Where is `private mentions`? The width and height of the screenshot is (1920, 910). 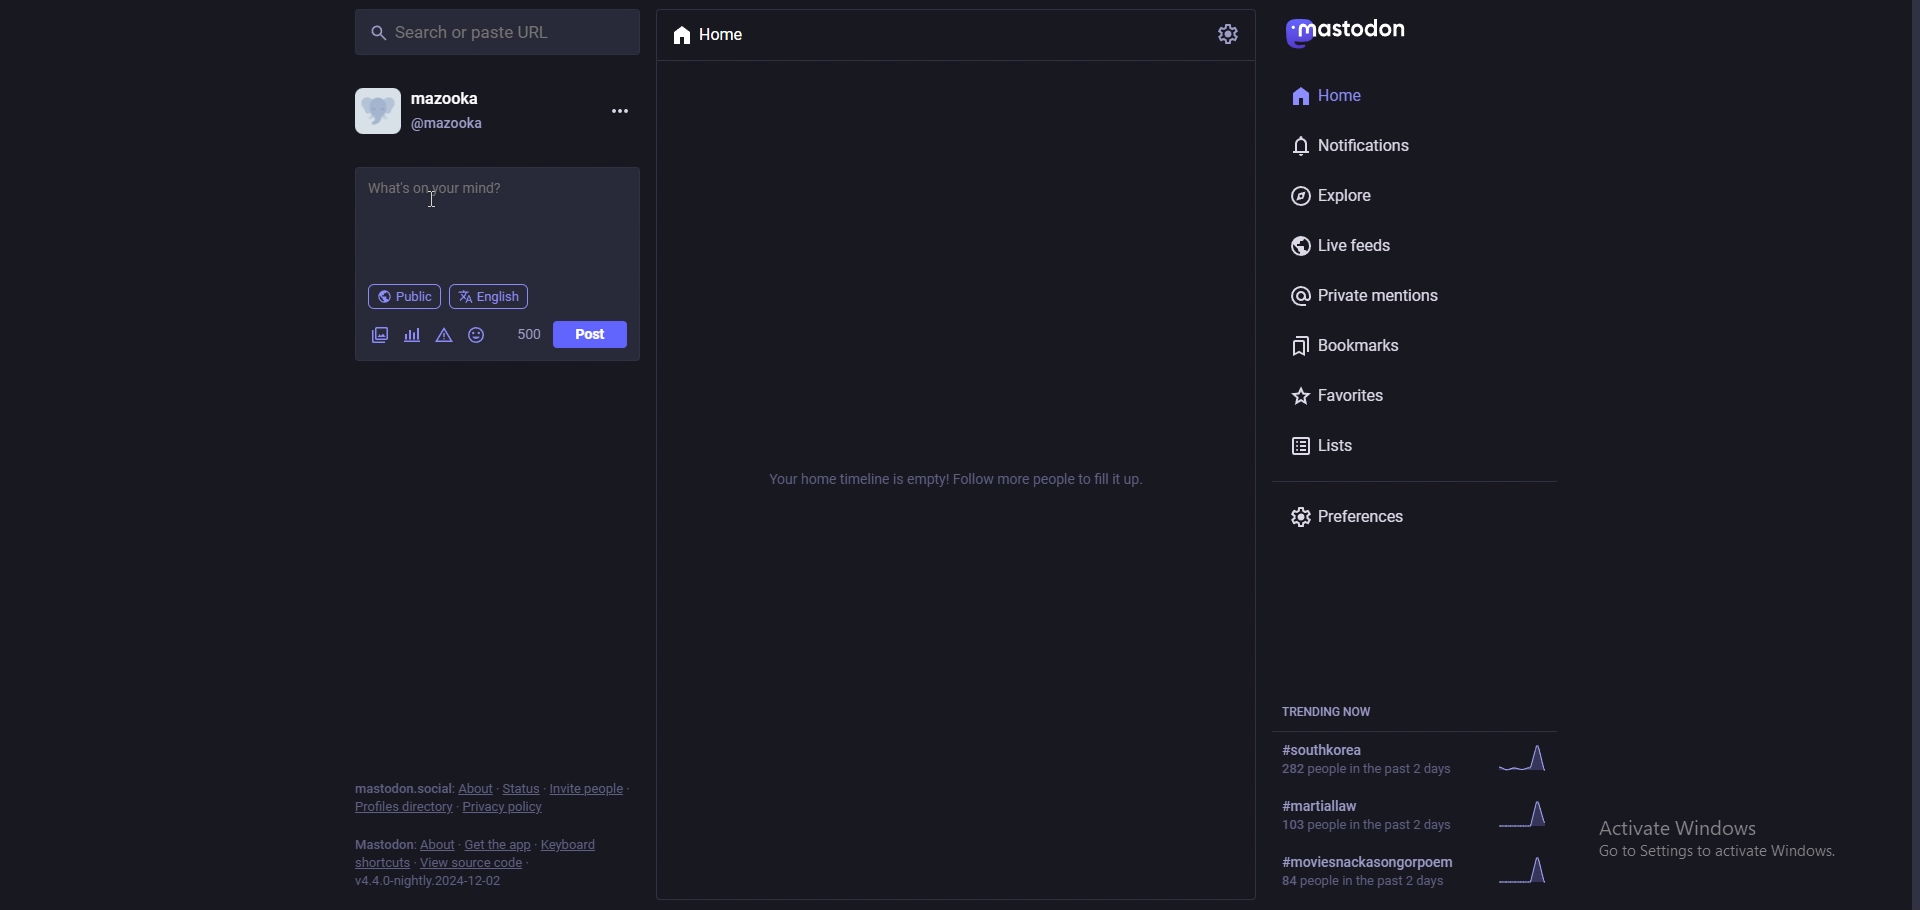
private mentions is located at coordinates (1396, 298).